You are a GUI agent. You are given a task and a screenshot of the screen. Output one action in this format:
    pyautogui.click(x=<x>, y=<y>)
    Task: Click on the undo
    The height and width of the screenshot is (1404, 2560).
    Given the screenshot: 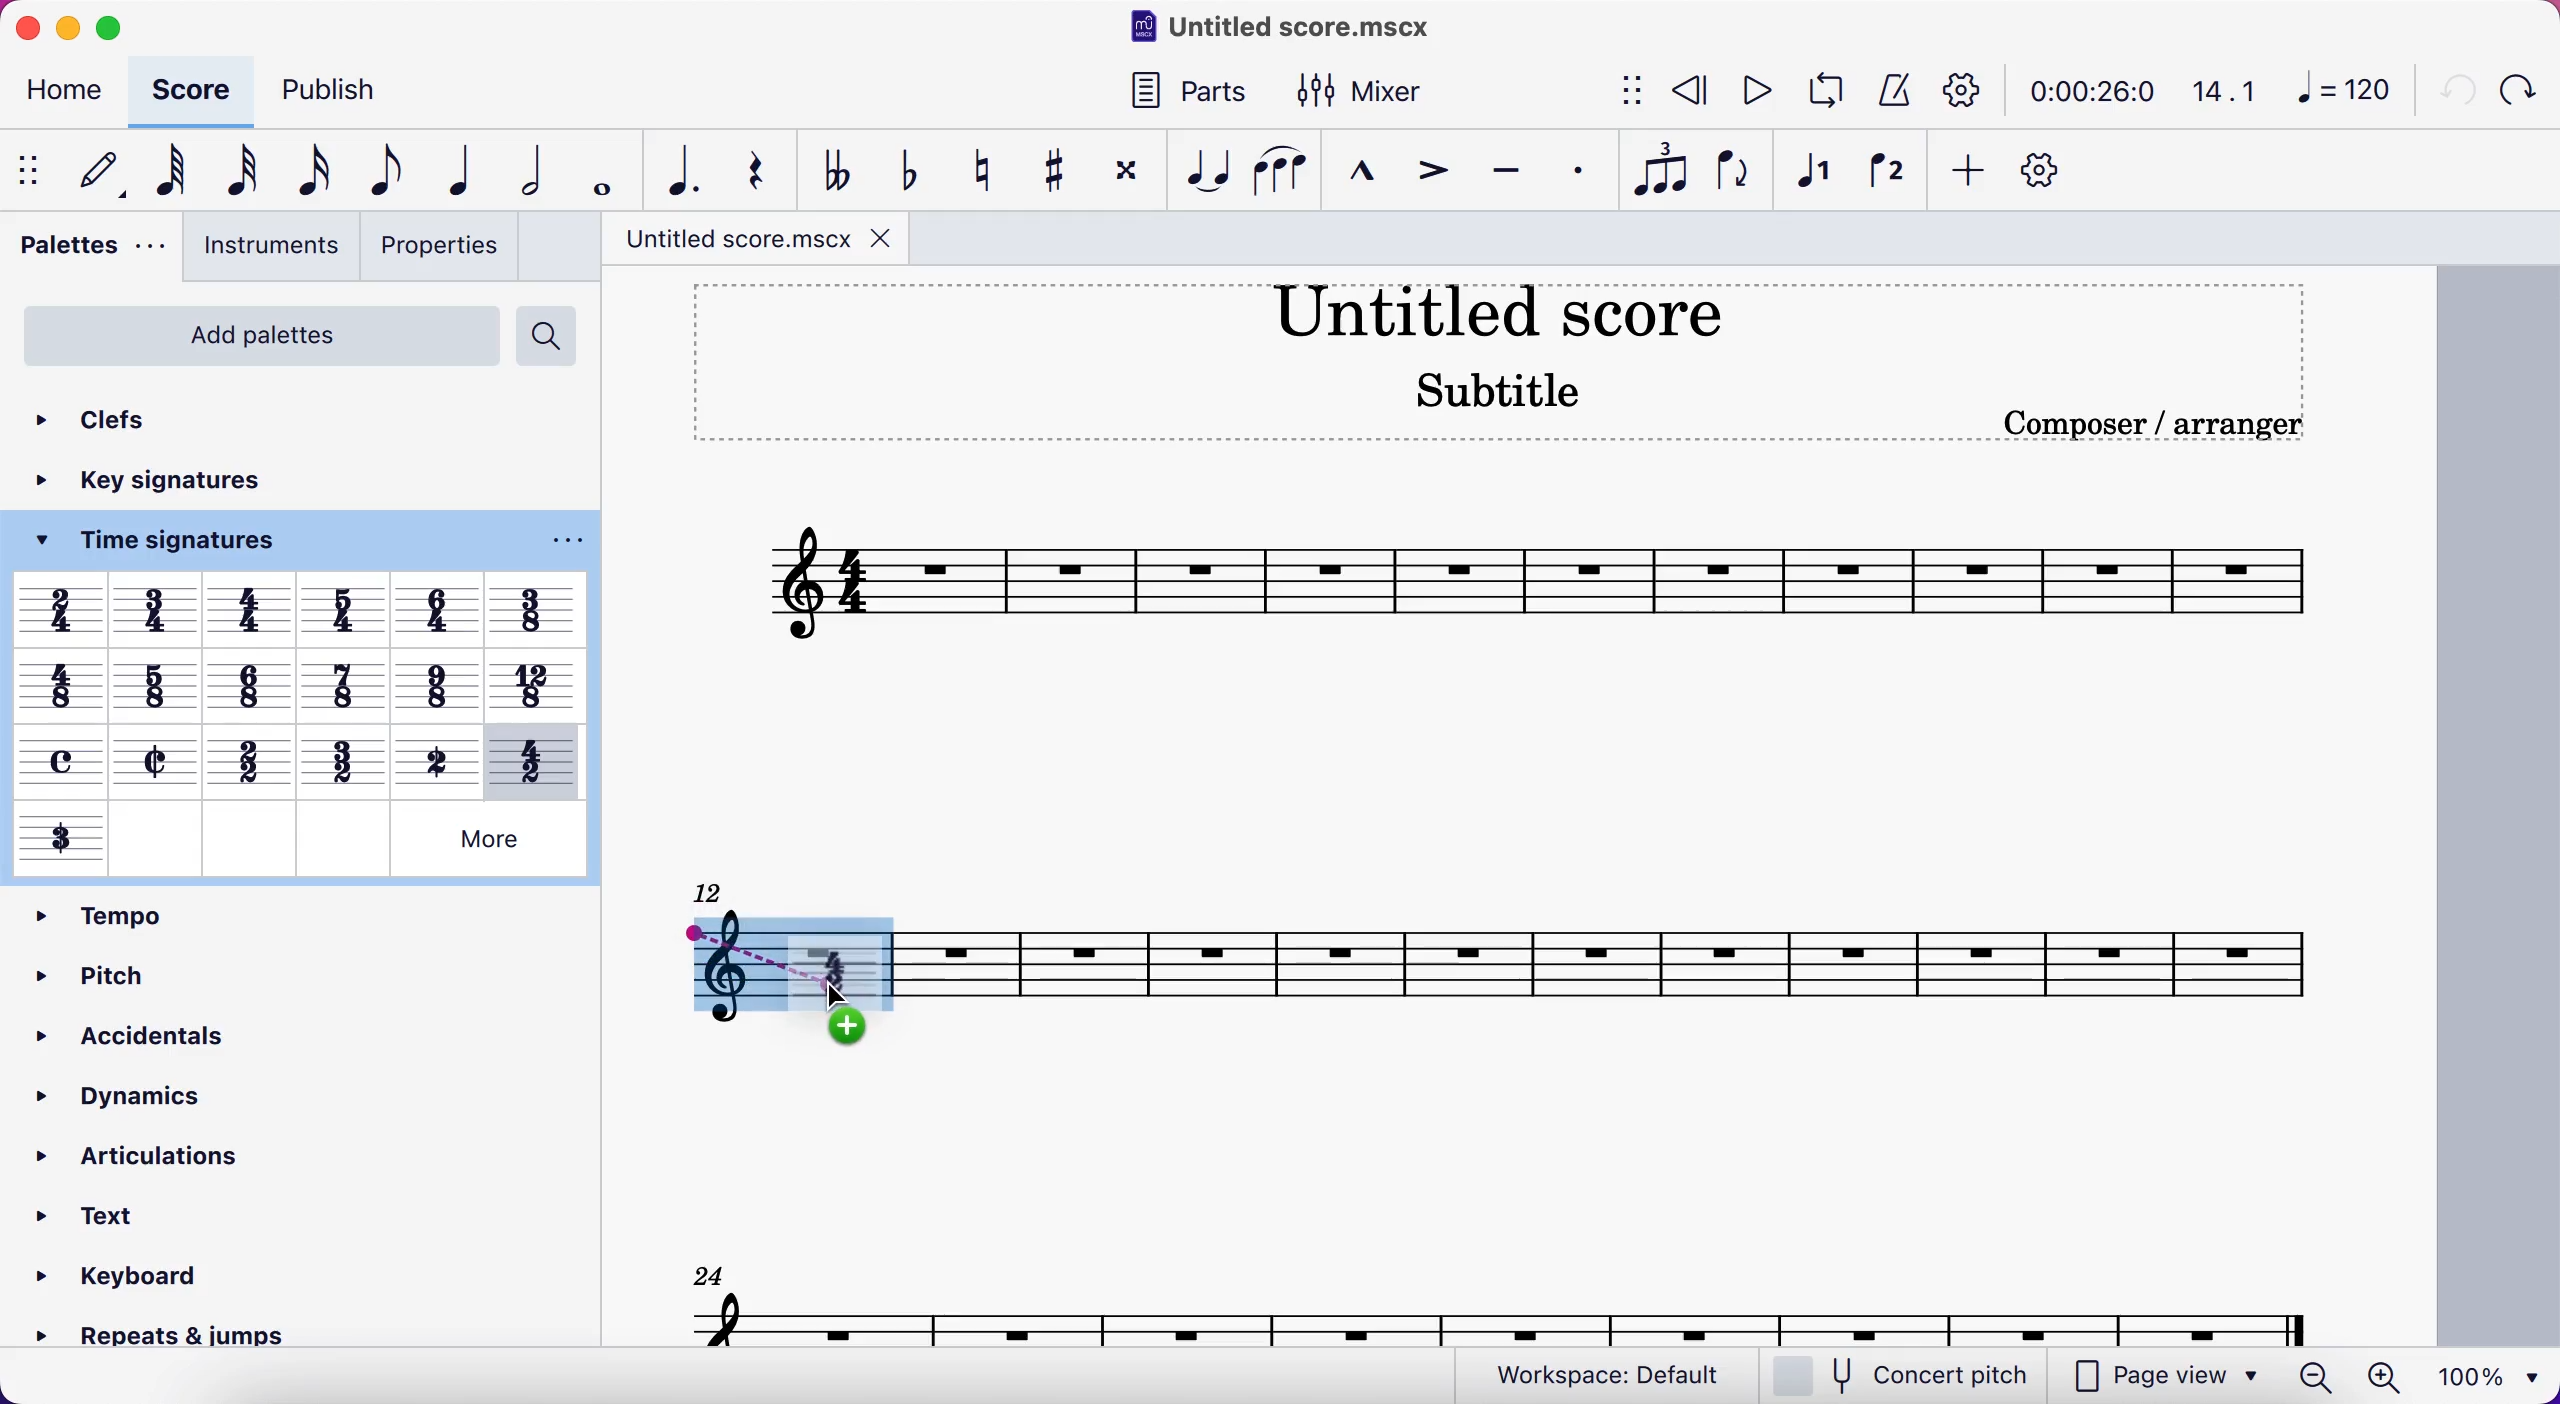 What is the action you would take?
    pyautogui.click(x=2454, y=87)
    